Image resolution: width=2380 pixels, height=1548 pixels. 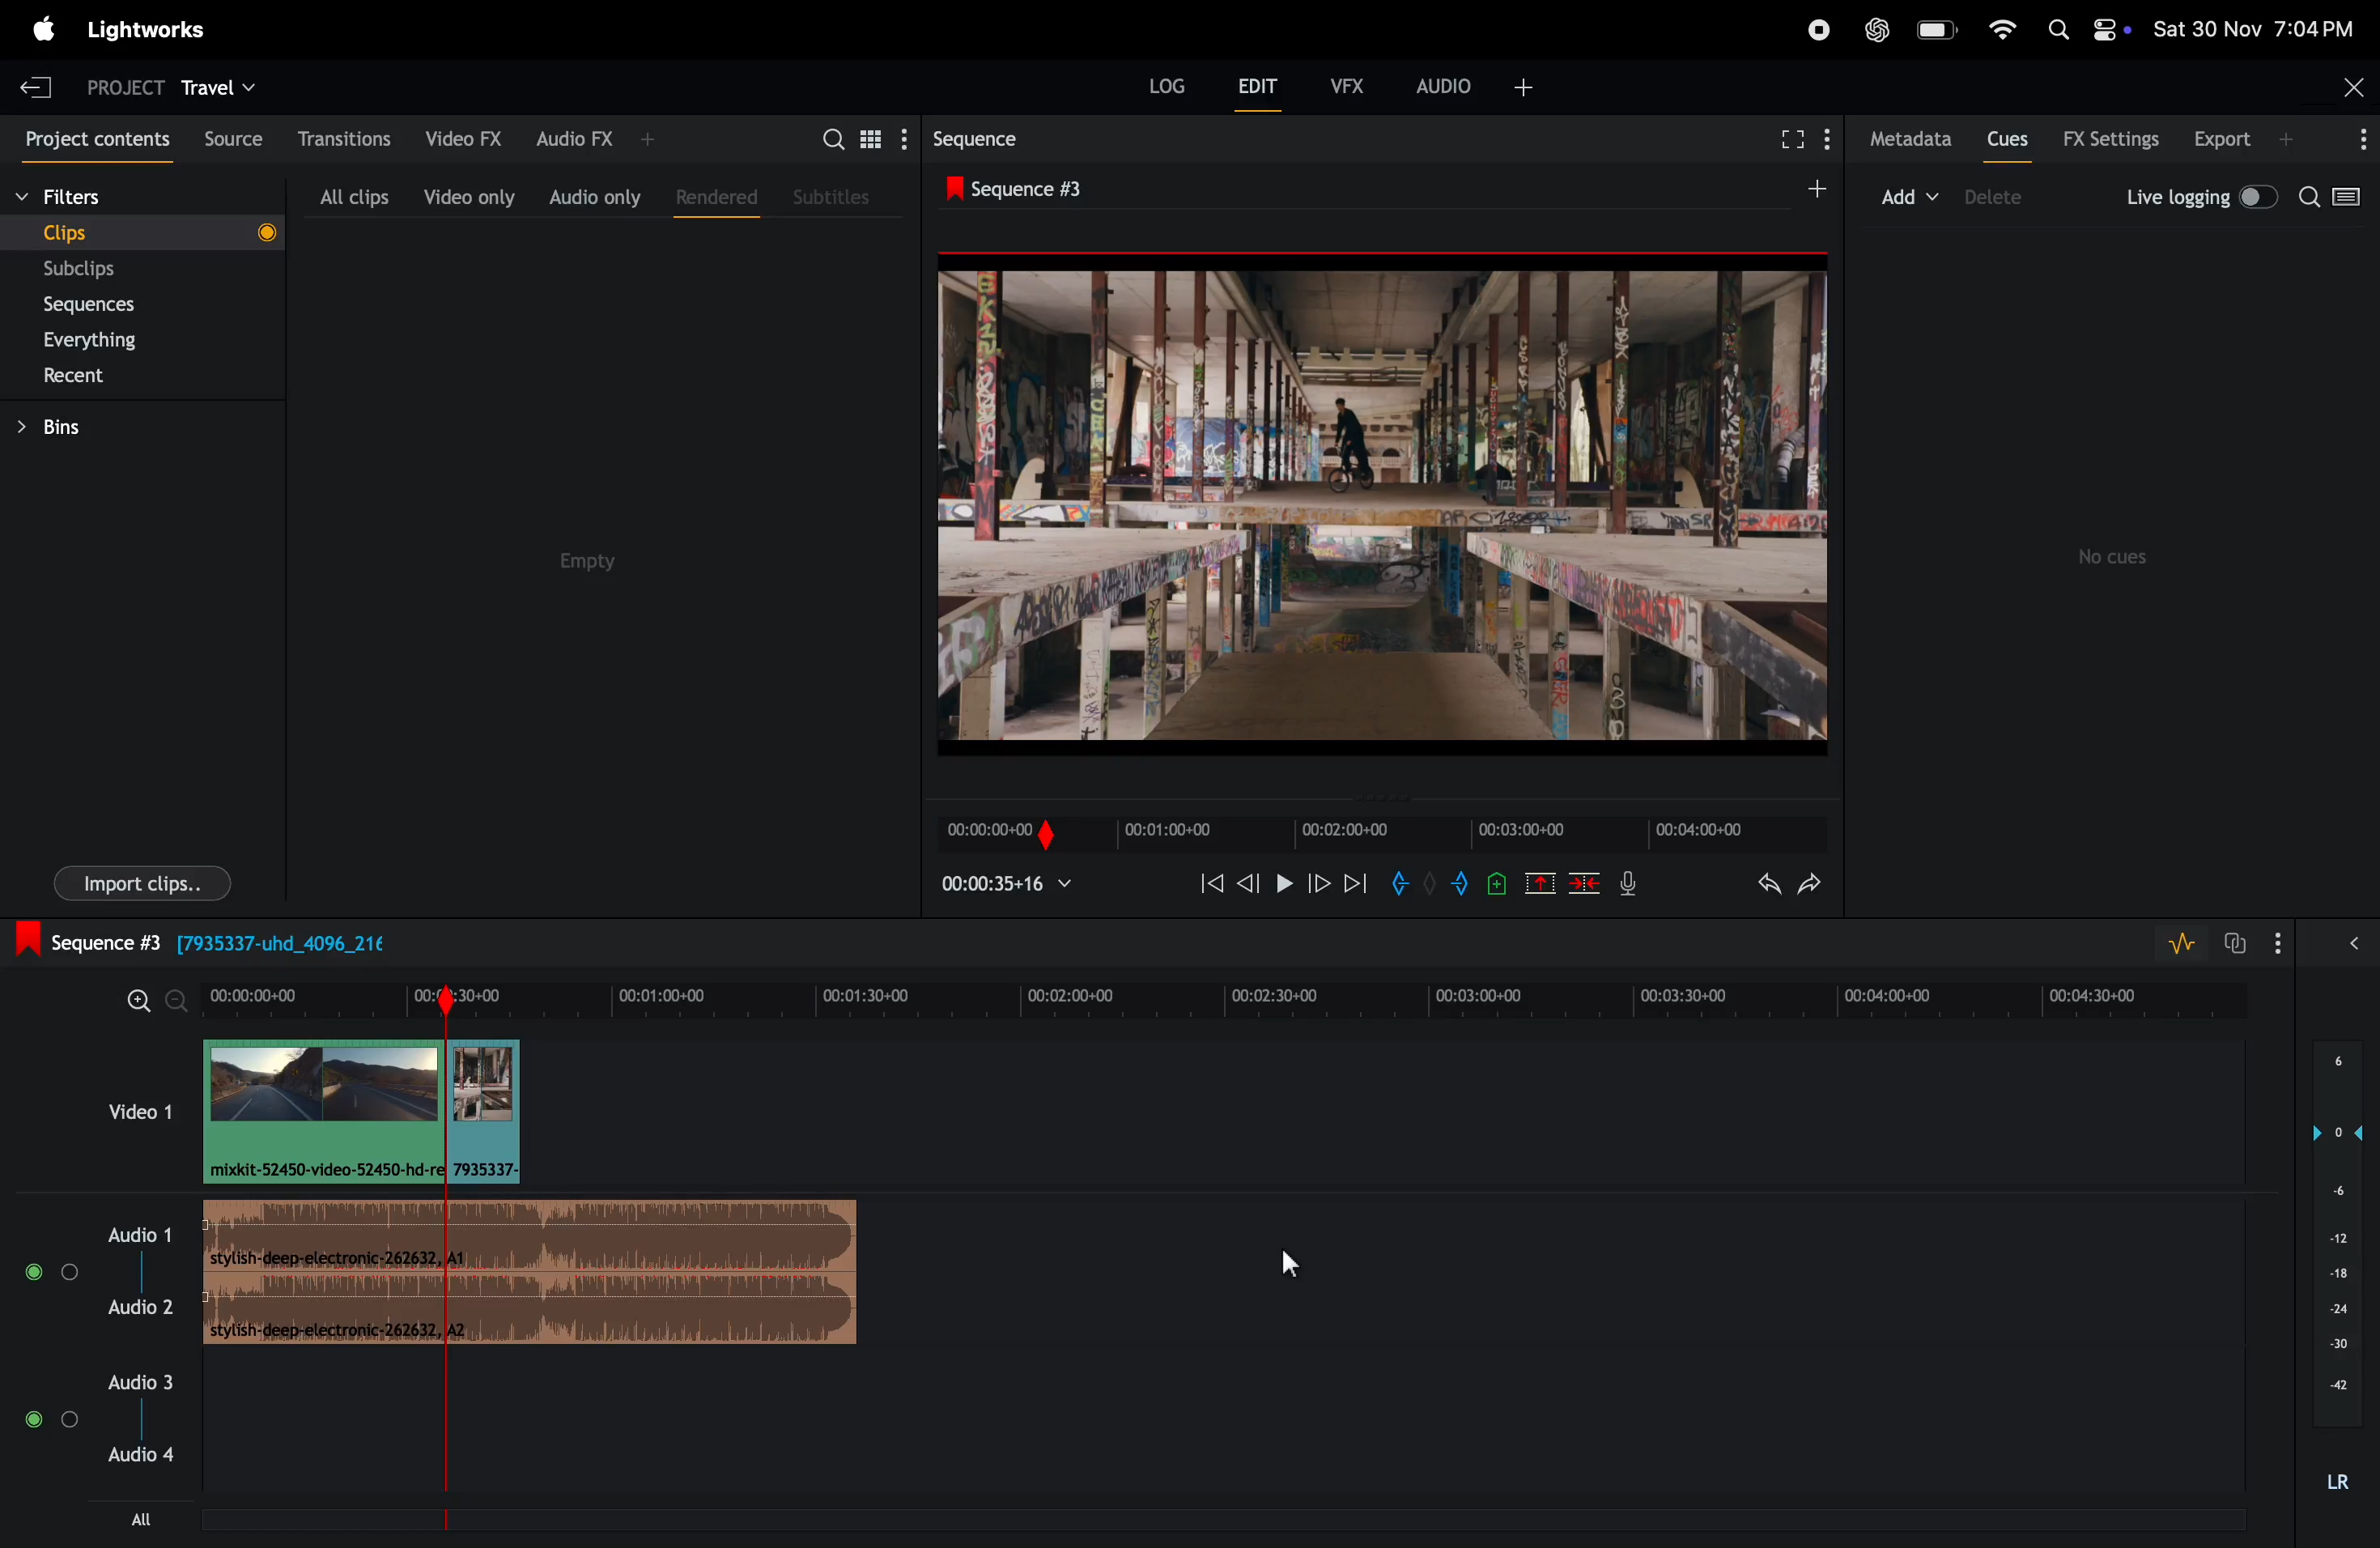 What do you see at coordinates (121, 1110) in the screenshot?
I see `video` at bounding box center [121, 1110].